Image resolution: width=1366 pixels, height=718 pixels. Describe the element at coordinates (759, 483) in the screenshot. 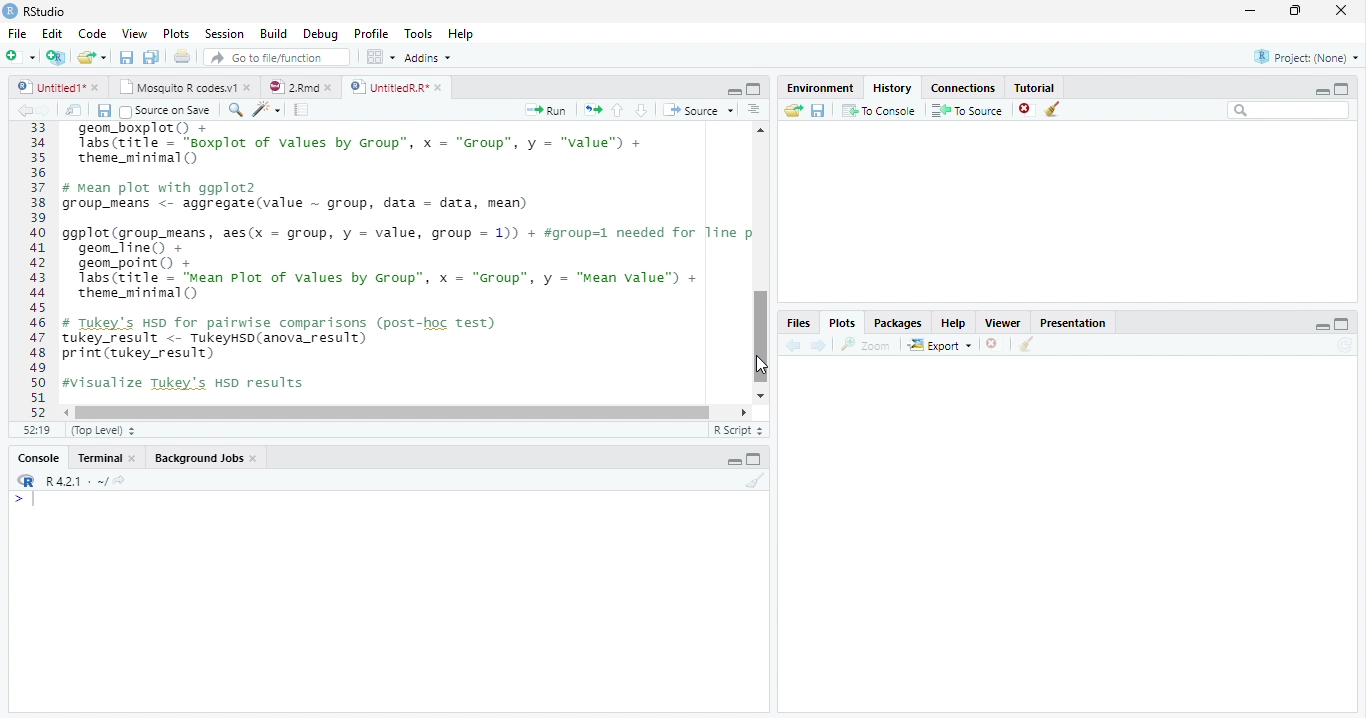

I see `Clear console` at that location.